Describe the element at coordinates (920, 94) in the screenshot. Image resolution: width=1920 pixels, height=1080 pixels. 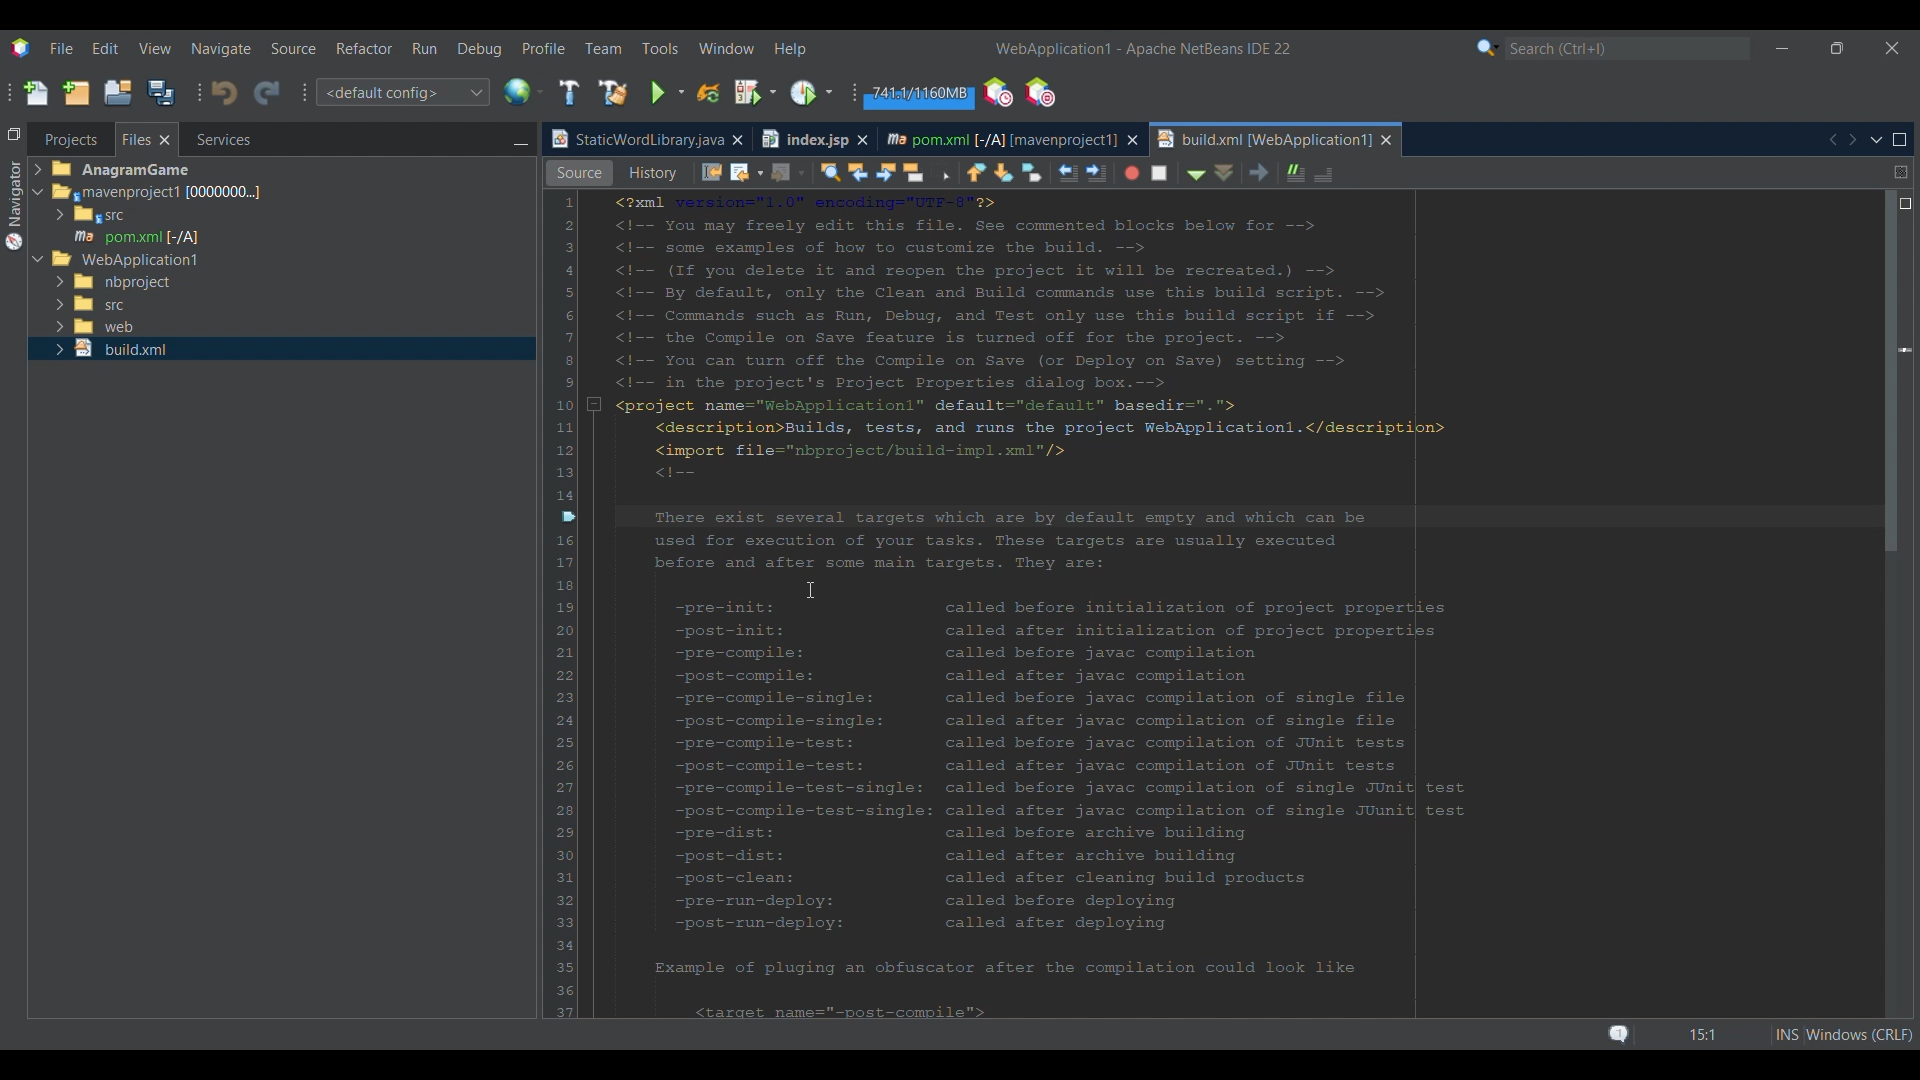
I see `Garbage collection changed` at that location.